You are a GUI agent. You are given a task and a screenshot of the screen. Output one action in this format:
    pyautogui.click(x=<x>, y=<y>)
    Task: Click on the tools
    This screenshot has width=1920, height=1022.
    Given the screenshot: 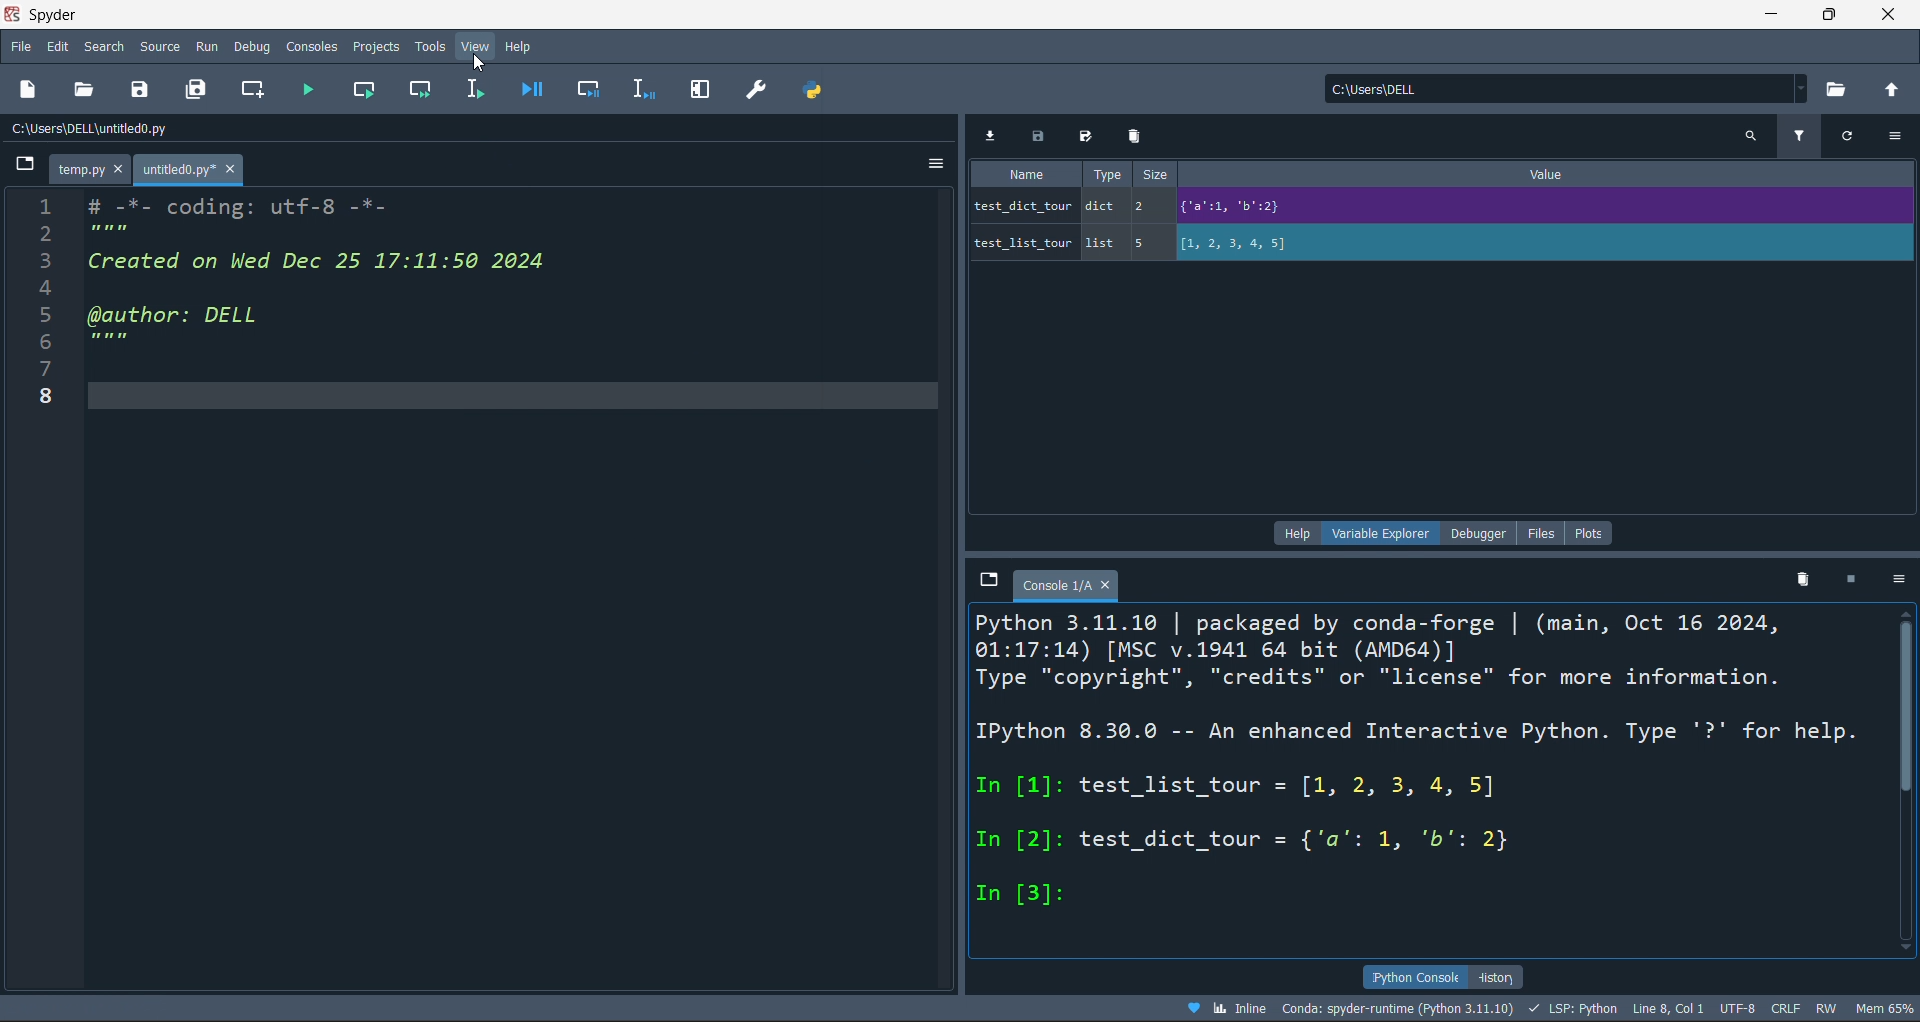 What is the action you would take?
    pyautogui.click(x=429, y=47)
    